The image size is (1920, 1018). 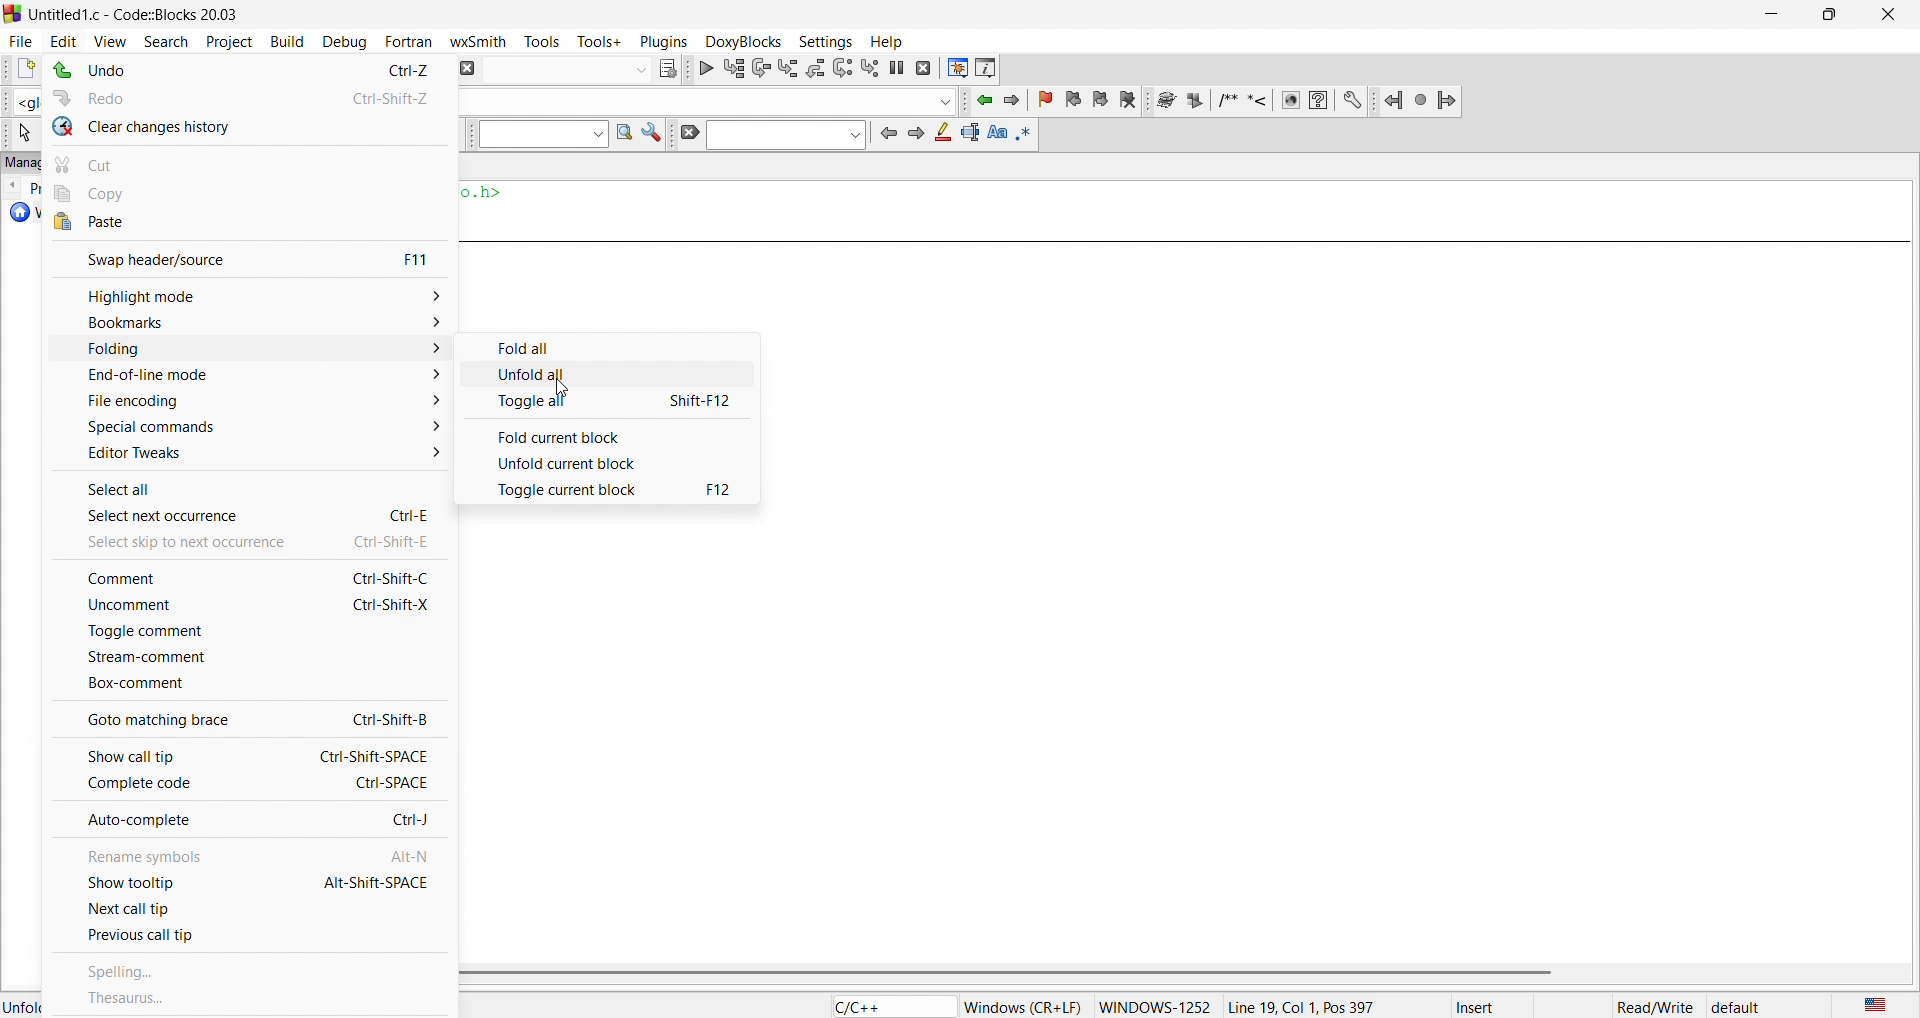 What do you see at coordinates (537, 135) in the screenshot?
I see `search box` at bounding box center [537, 135].